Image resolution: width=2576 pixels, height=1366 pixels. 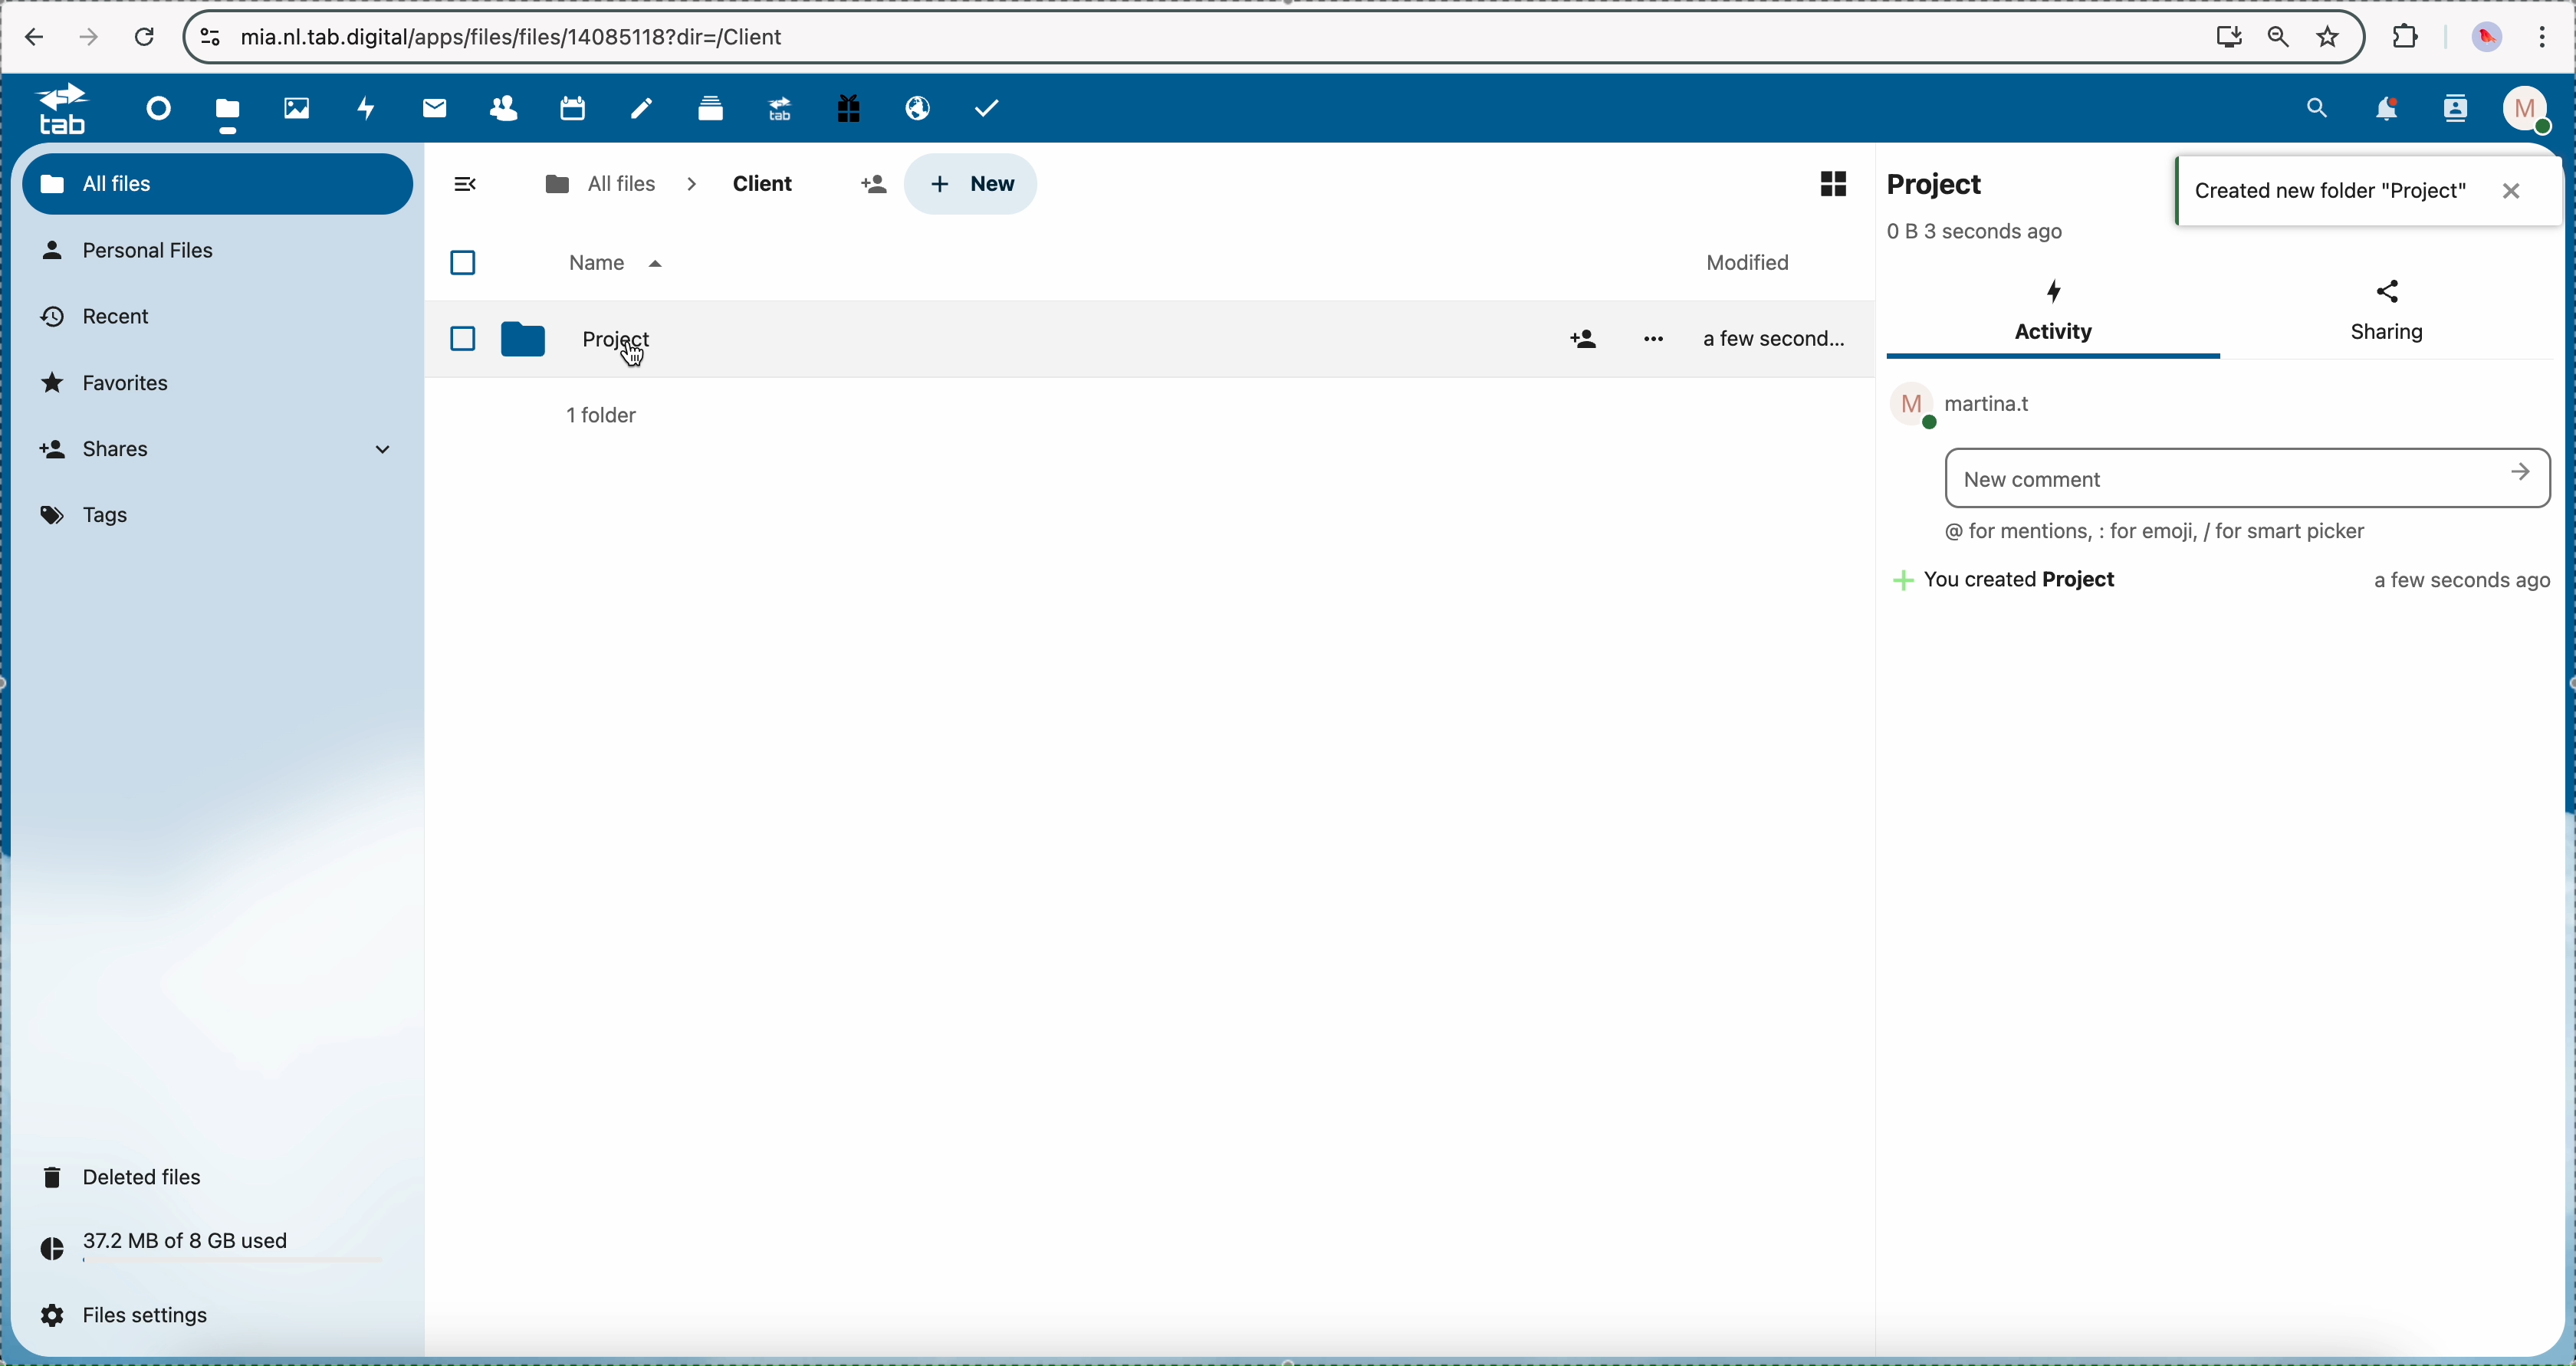 What do you see at coordinates (629, 356) in the screenshot?
I see `Cursor` at bounding box center [629, 356].